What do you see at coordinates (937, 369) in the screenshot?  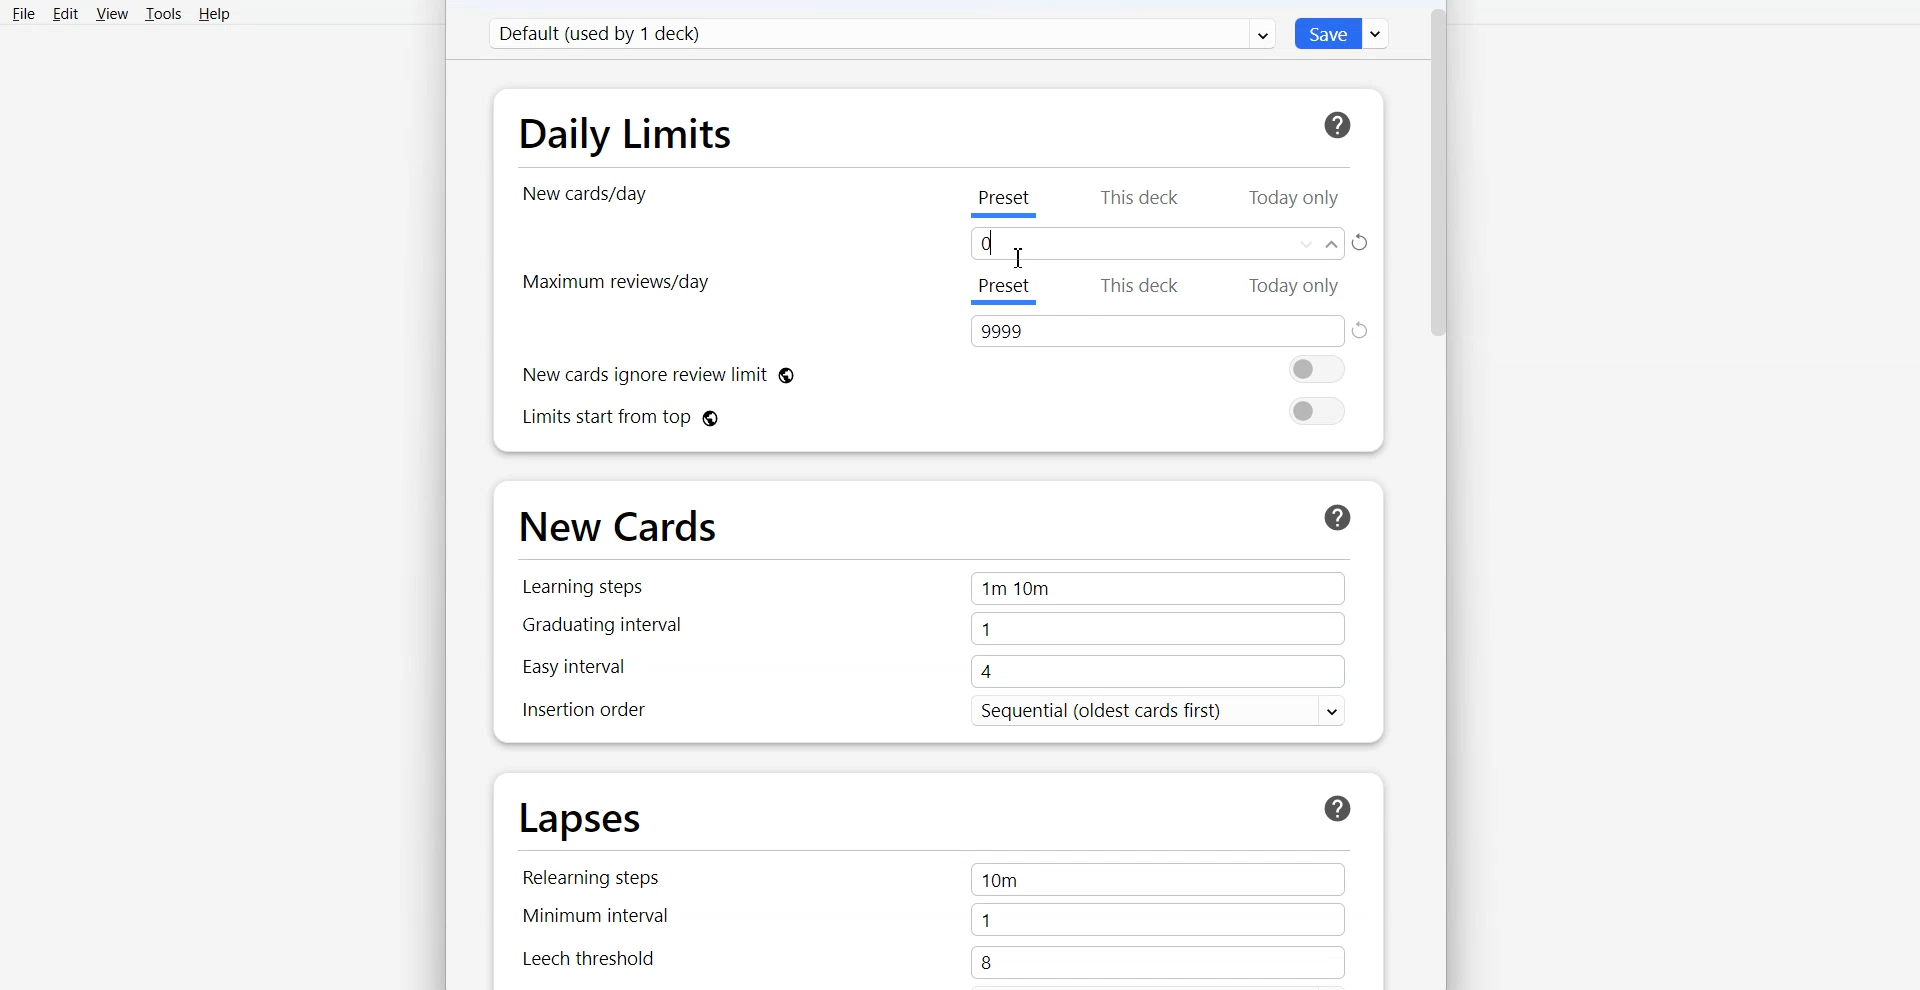 I see `New cards ignore review limit` at bounding box center [937, 369].